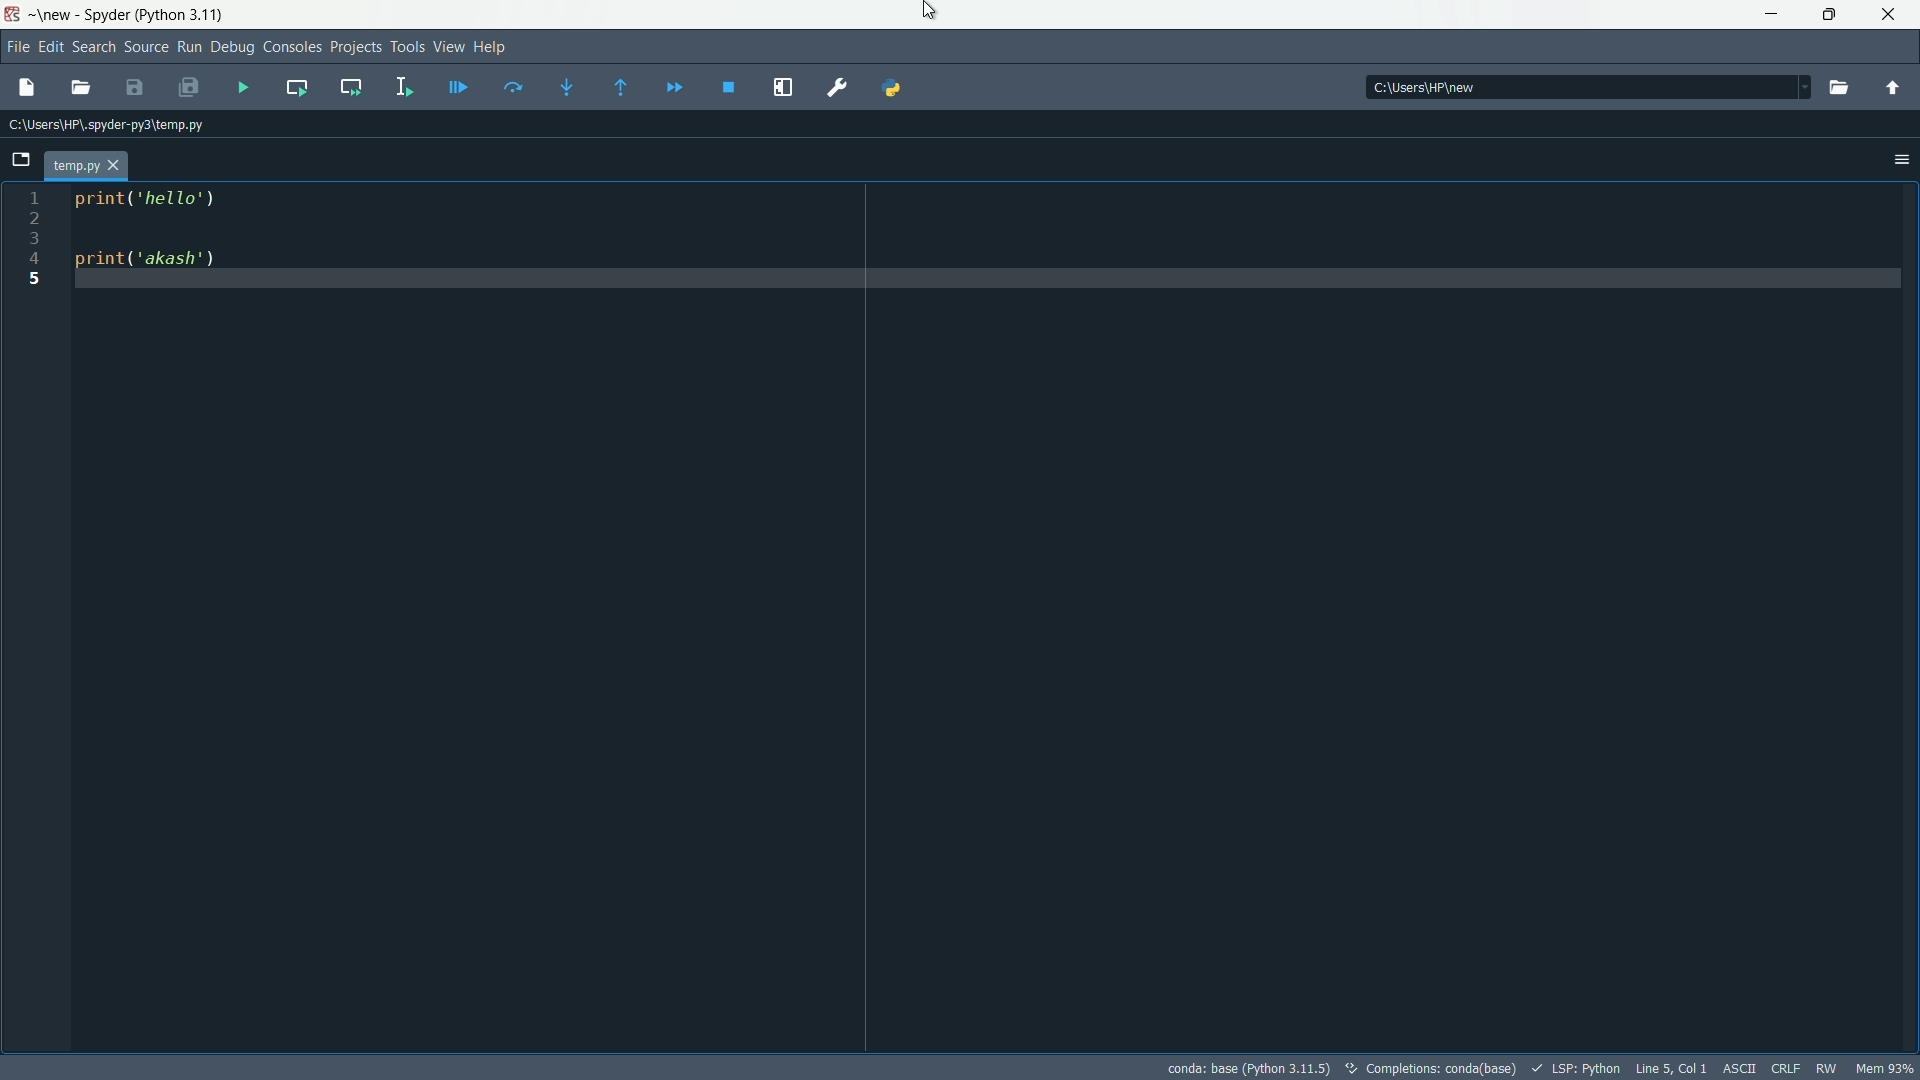  What do you see at coordinates (349, 87) in the screenshot?
I see `run current cell and go to the next one` at bounding box center [349, 87].